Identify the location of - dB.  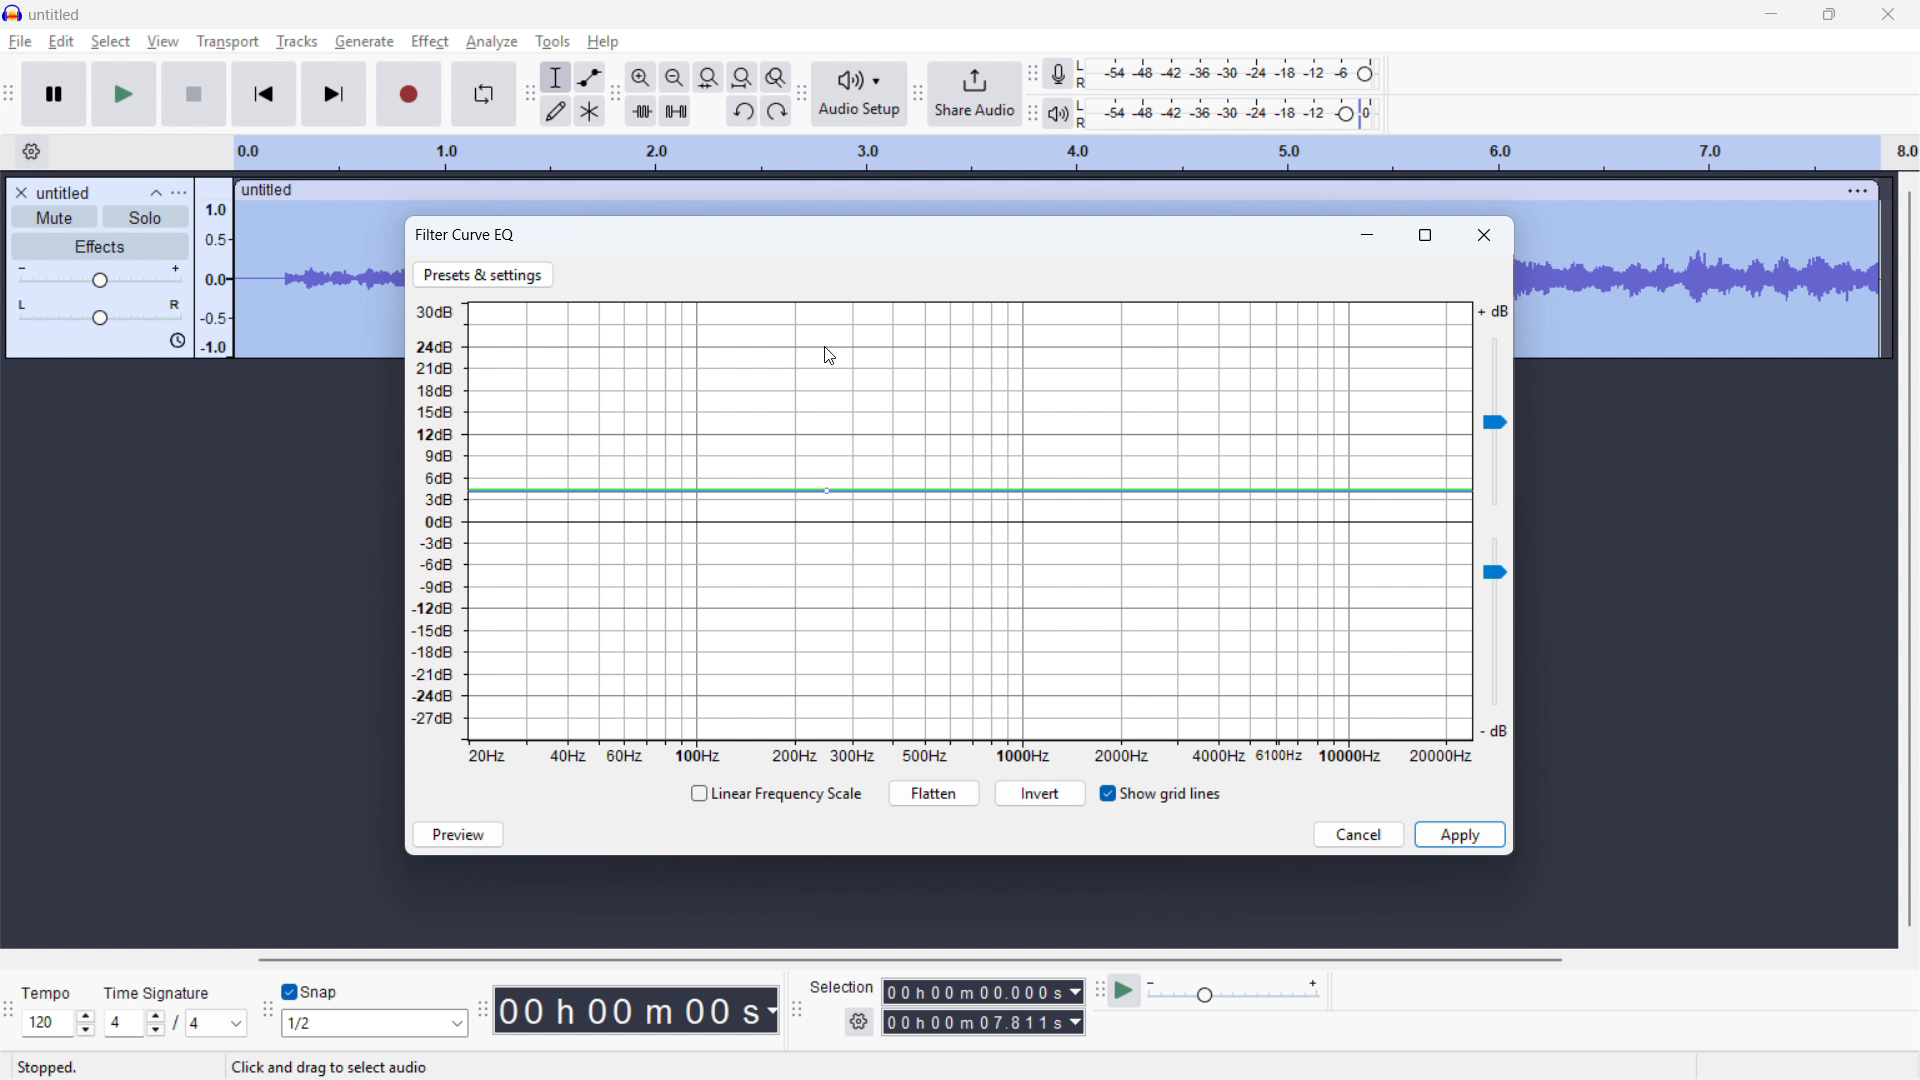
(1494, 731).